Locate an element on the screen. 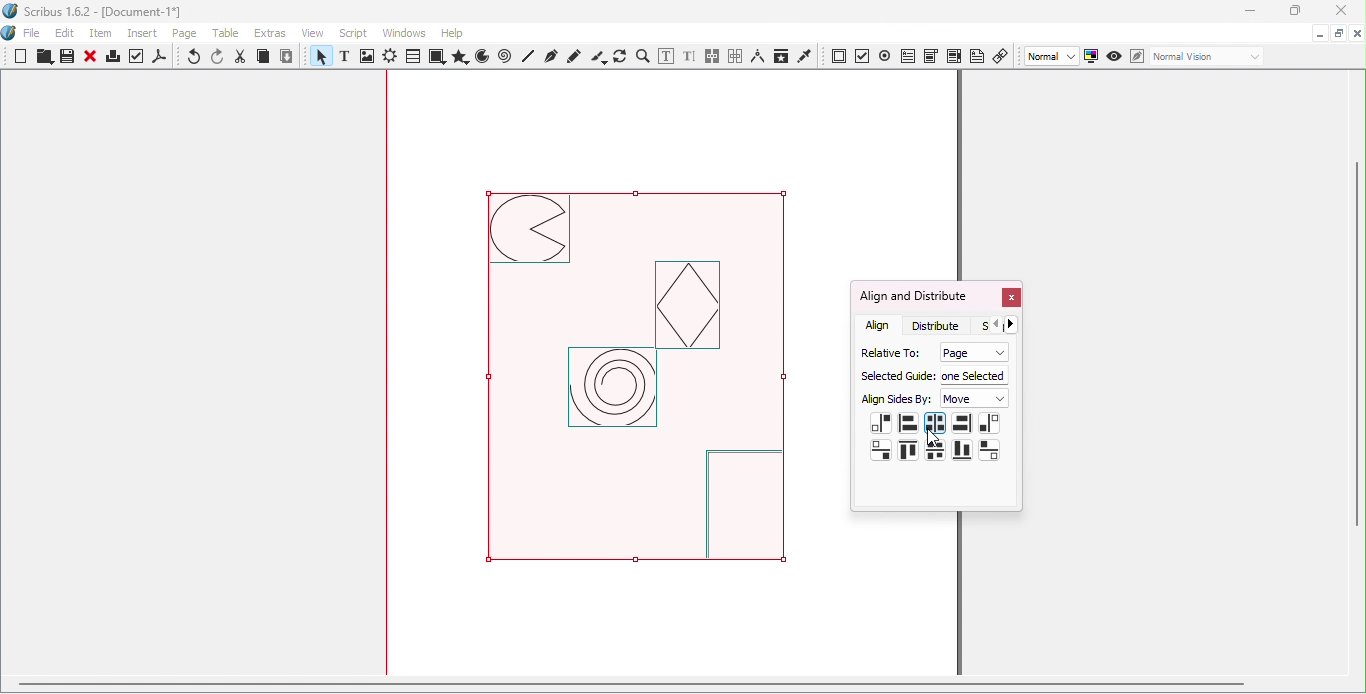 This screenshot has width=1366, height=694. Freehand line is located at coordinates (575, 56).